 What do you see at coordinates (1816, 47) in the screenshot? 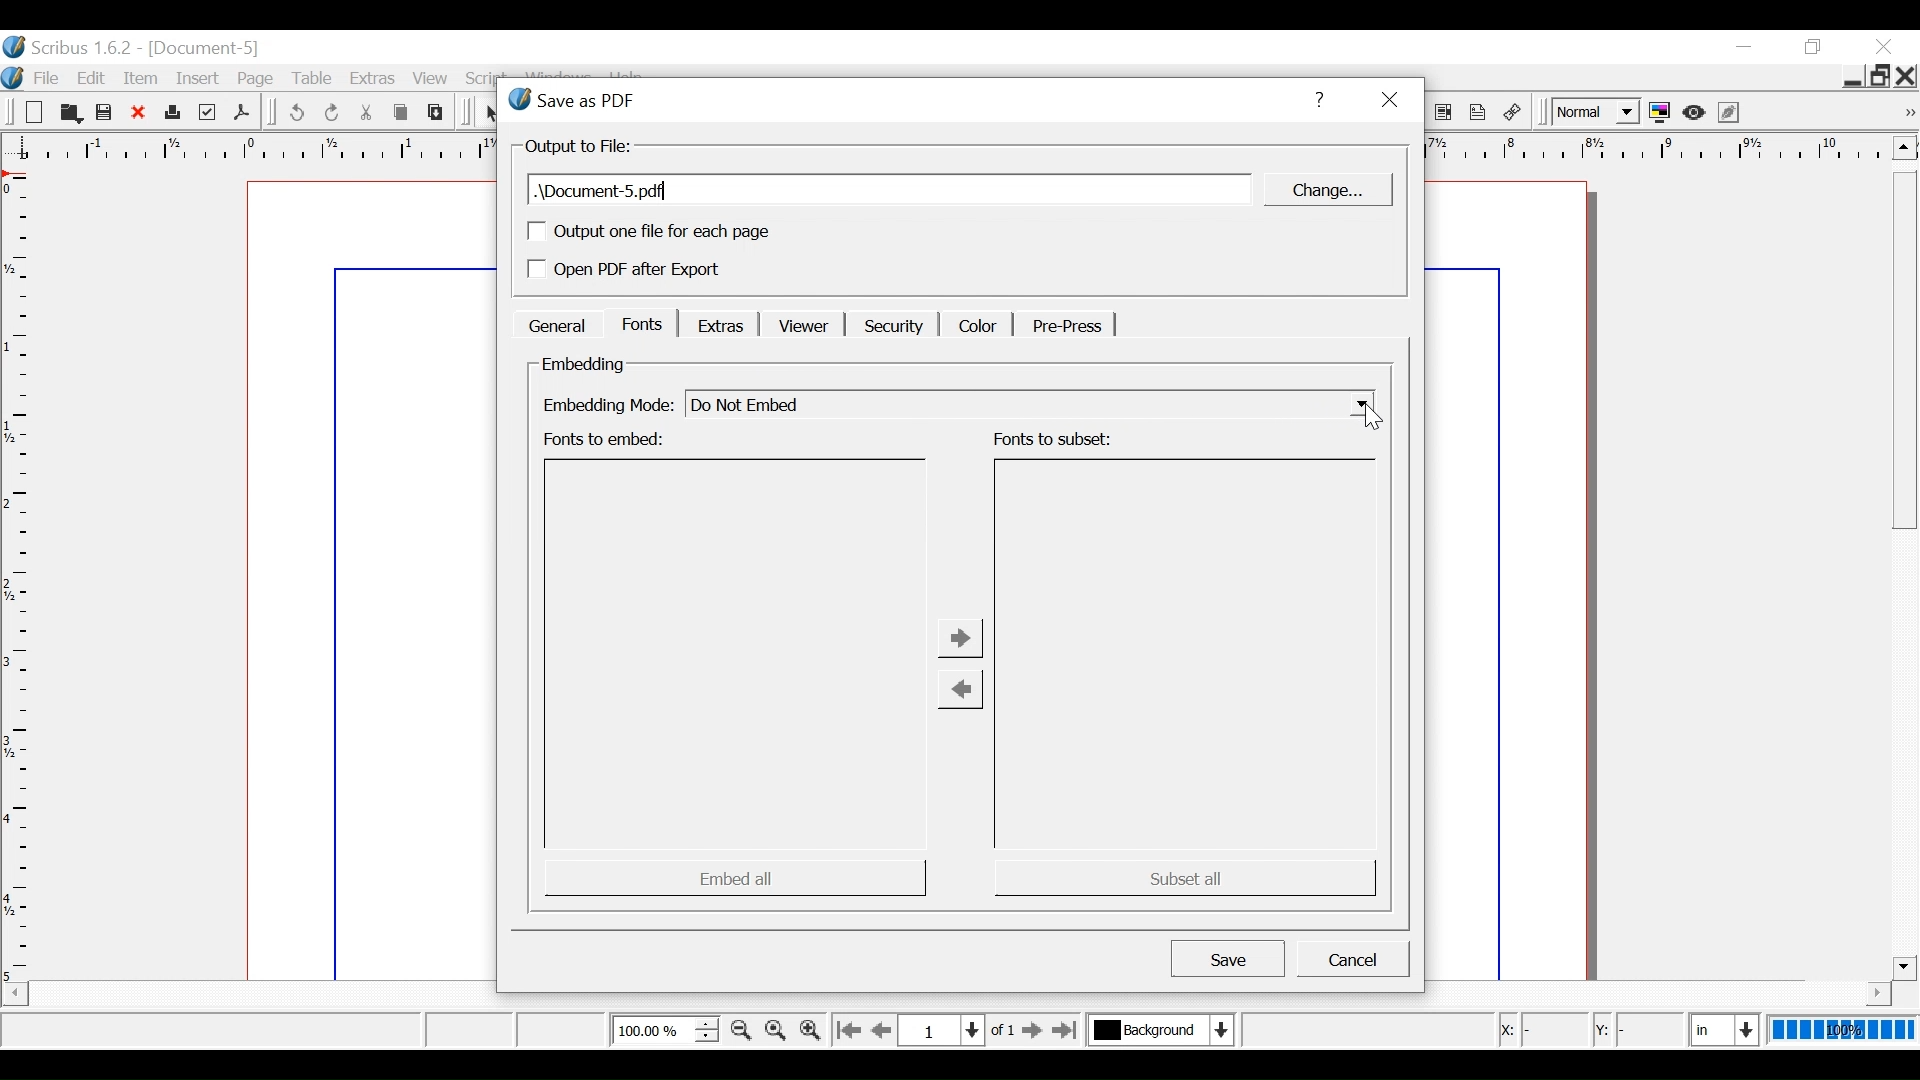
I see `minimize` at bounding box center [1816, 47].